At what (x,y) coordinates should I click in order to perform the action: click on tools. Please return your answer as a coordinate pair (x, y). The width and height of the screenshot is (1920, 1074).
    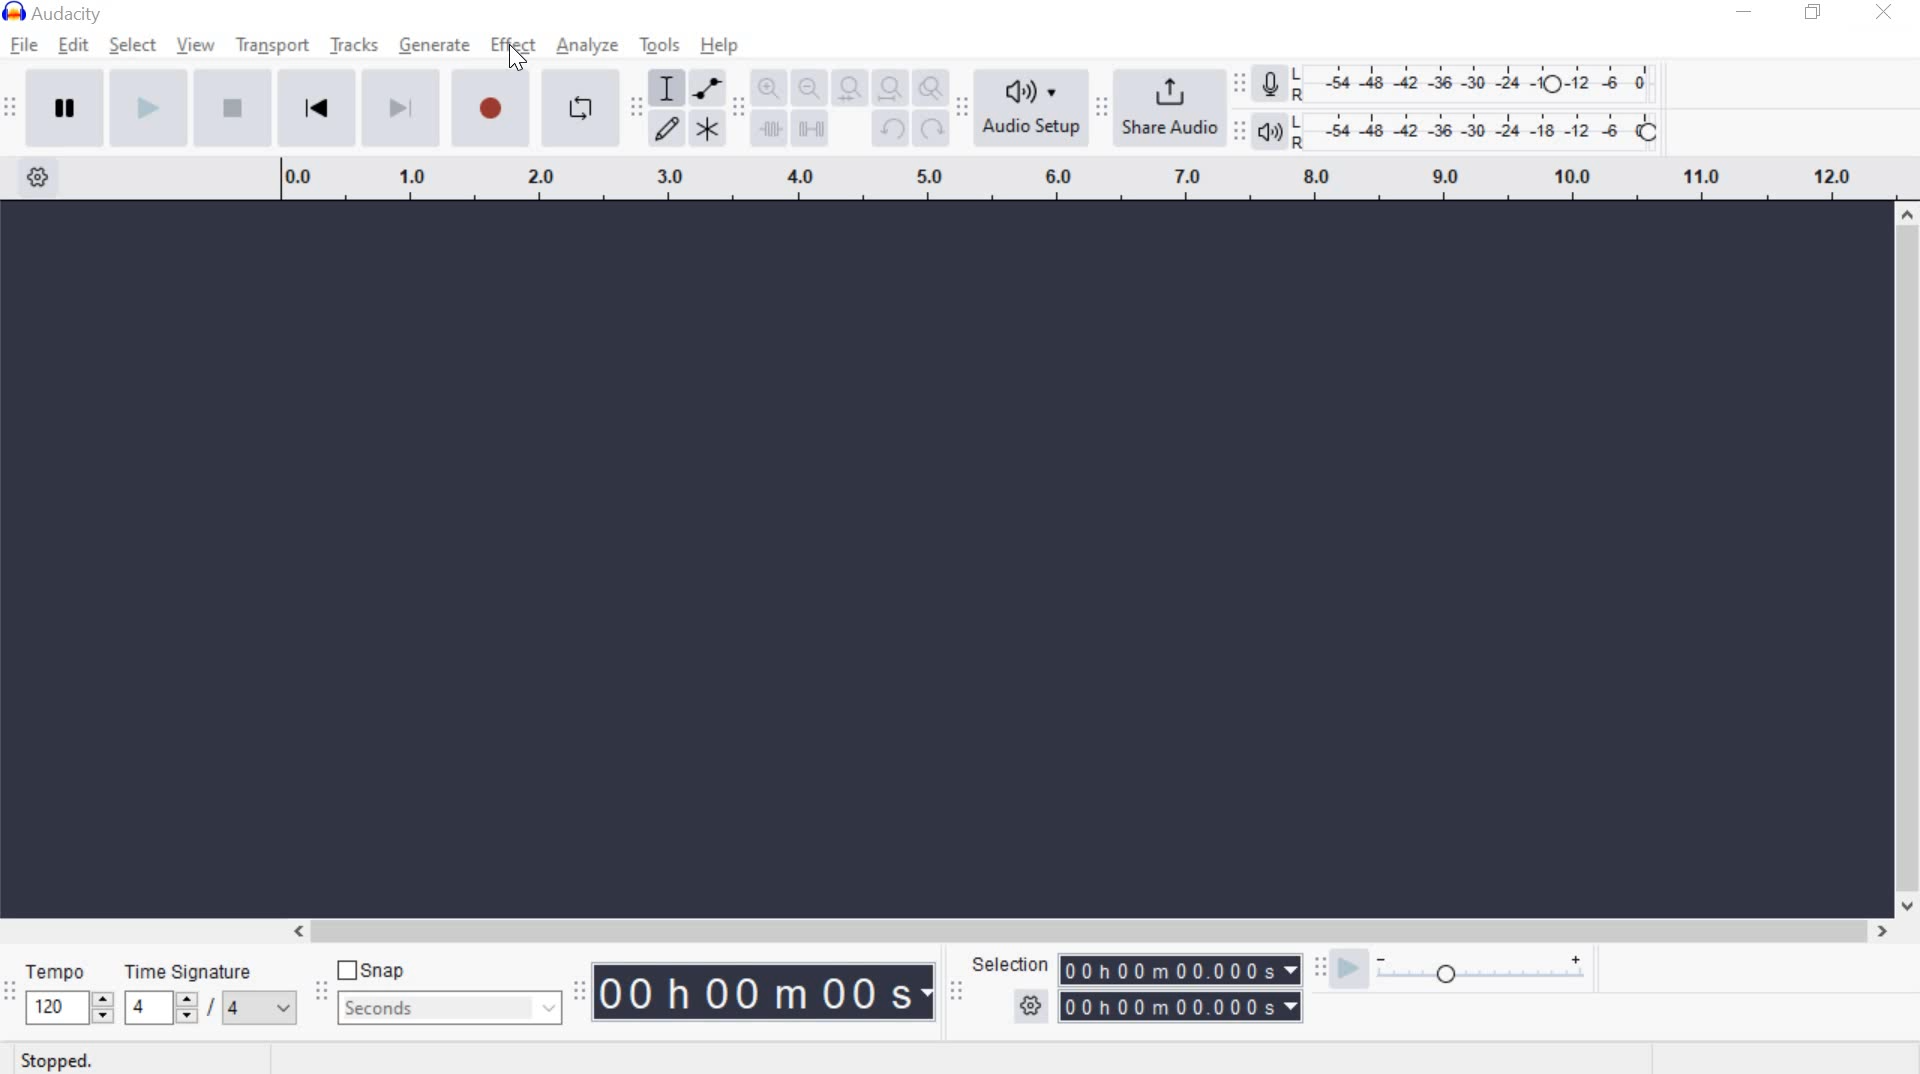
    Looking at the image, I should click on (661, 44).